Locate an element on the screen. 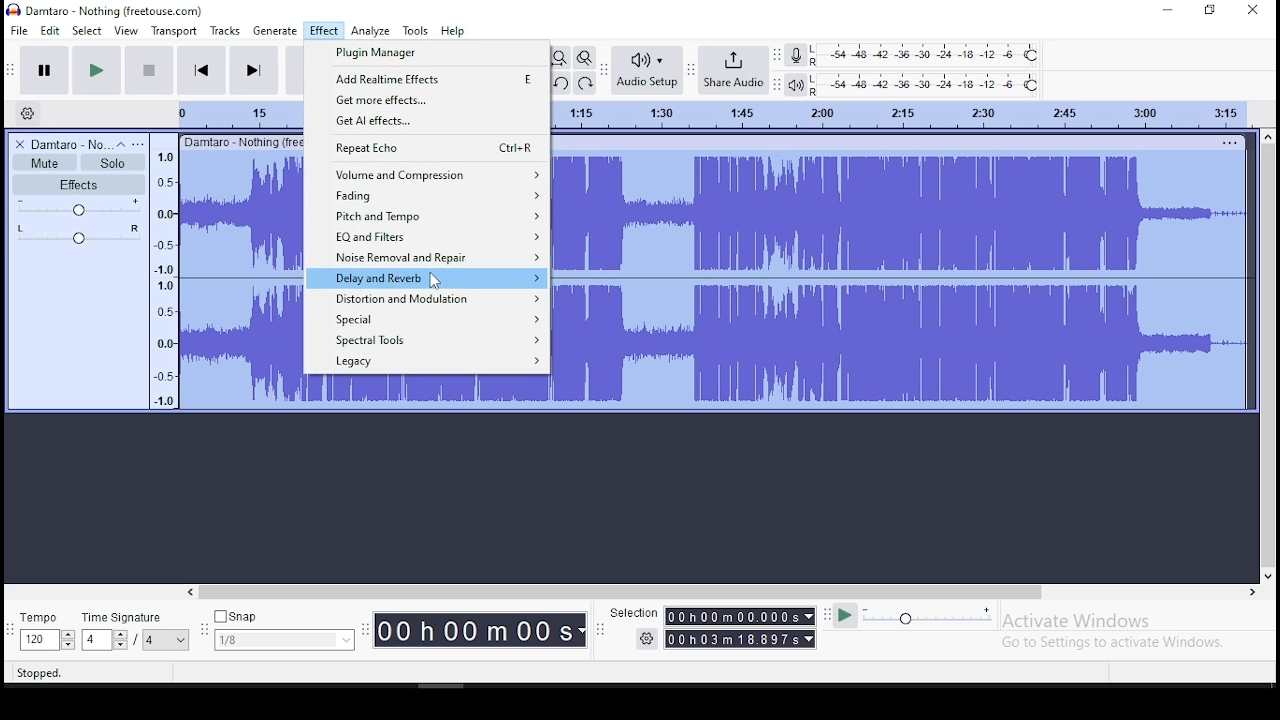 The width and height of the screenshot is (1280, 720). delete track is located at coordinates (20, 143).